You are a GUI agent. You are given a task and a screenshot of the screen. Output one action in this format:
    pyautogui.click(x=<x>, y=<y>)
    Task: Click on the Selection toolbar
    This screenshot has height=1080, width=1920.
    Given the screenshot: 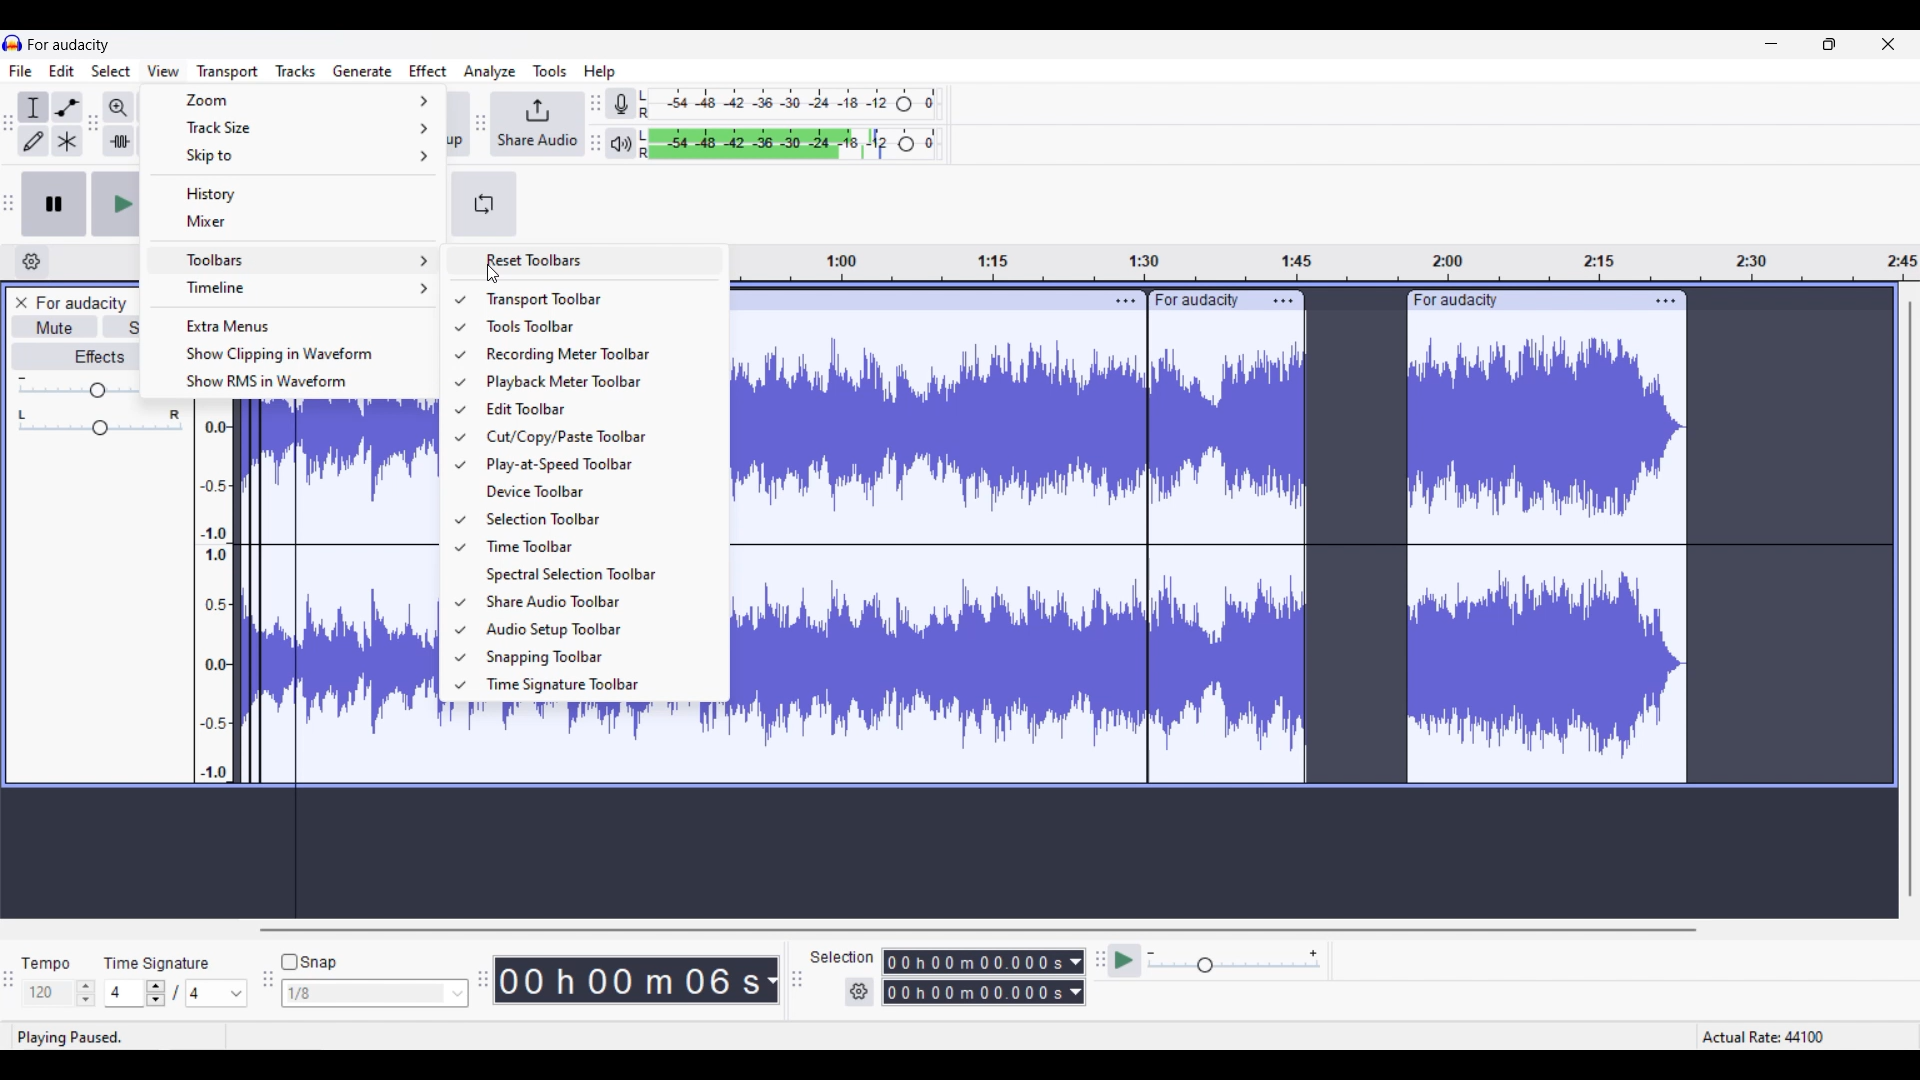 What is the action you would take?
    pyautogui.click(x=594, y=518)
    